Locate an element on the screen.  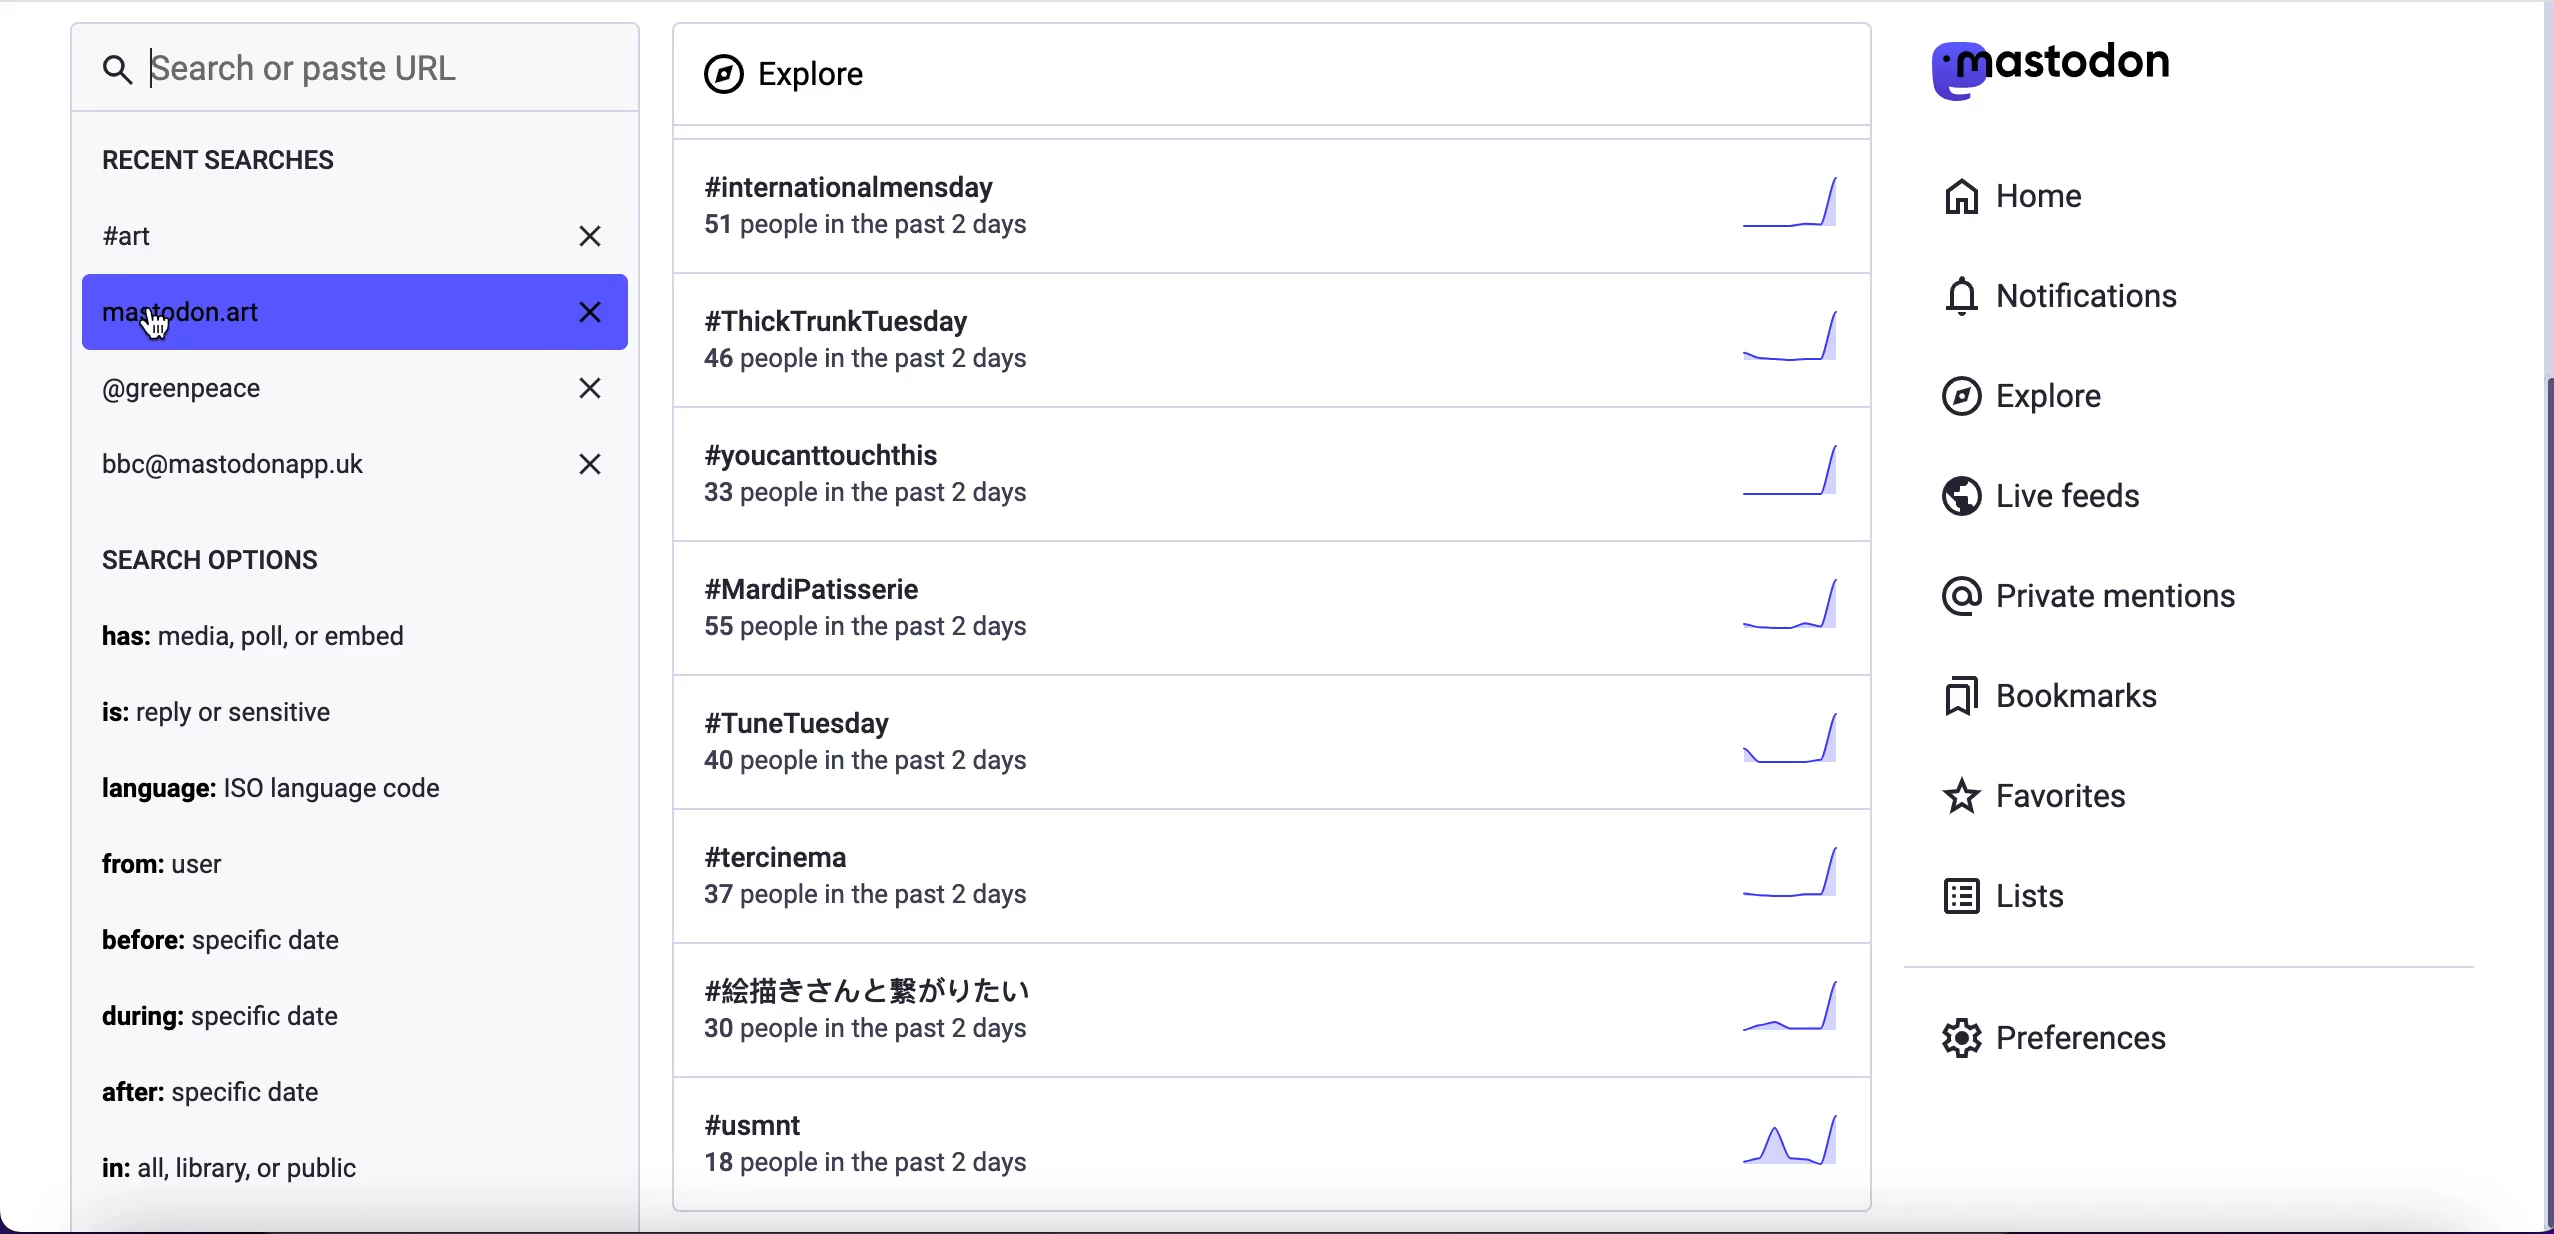
has: media, poll or embed is located at coordinates (260, 636).